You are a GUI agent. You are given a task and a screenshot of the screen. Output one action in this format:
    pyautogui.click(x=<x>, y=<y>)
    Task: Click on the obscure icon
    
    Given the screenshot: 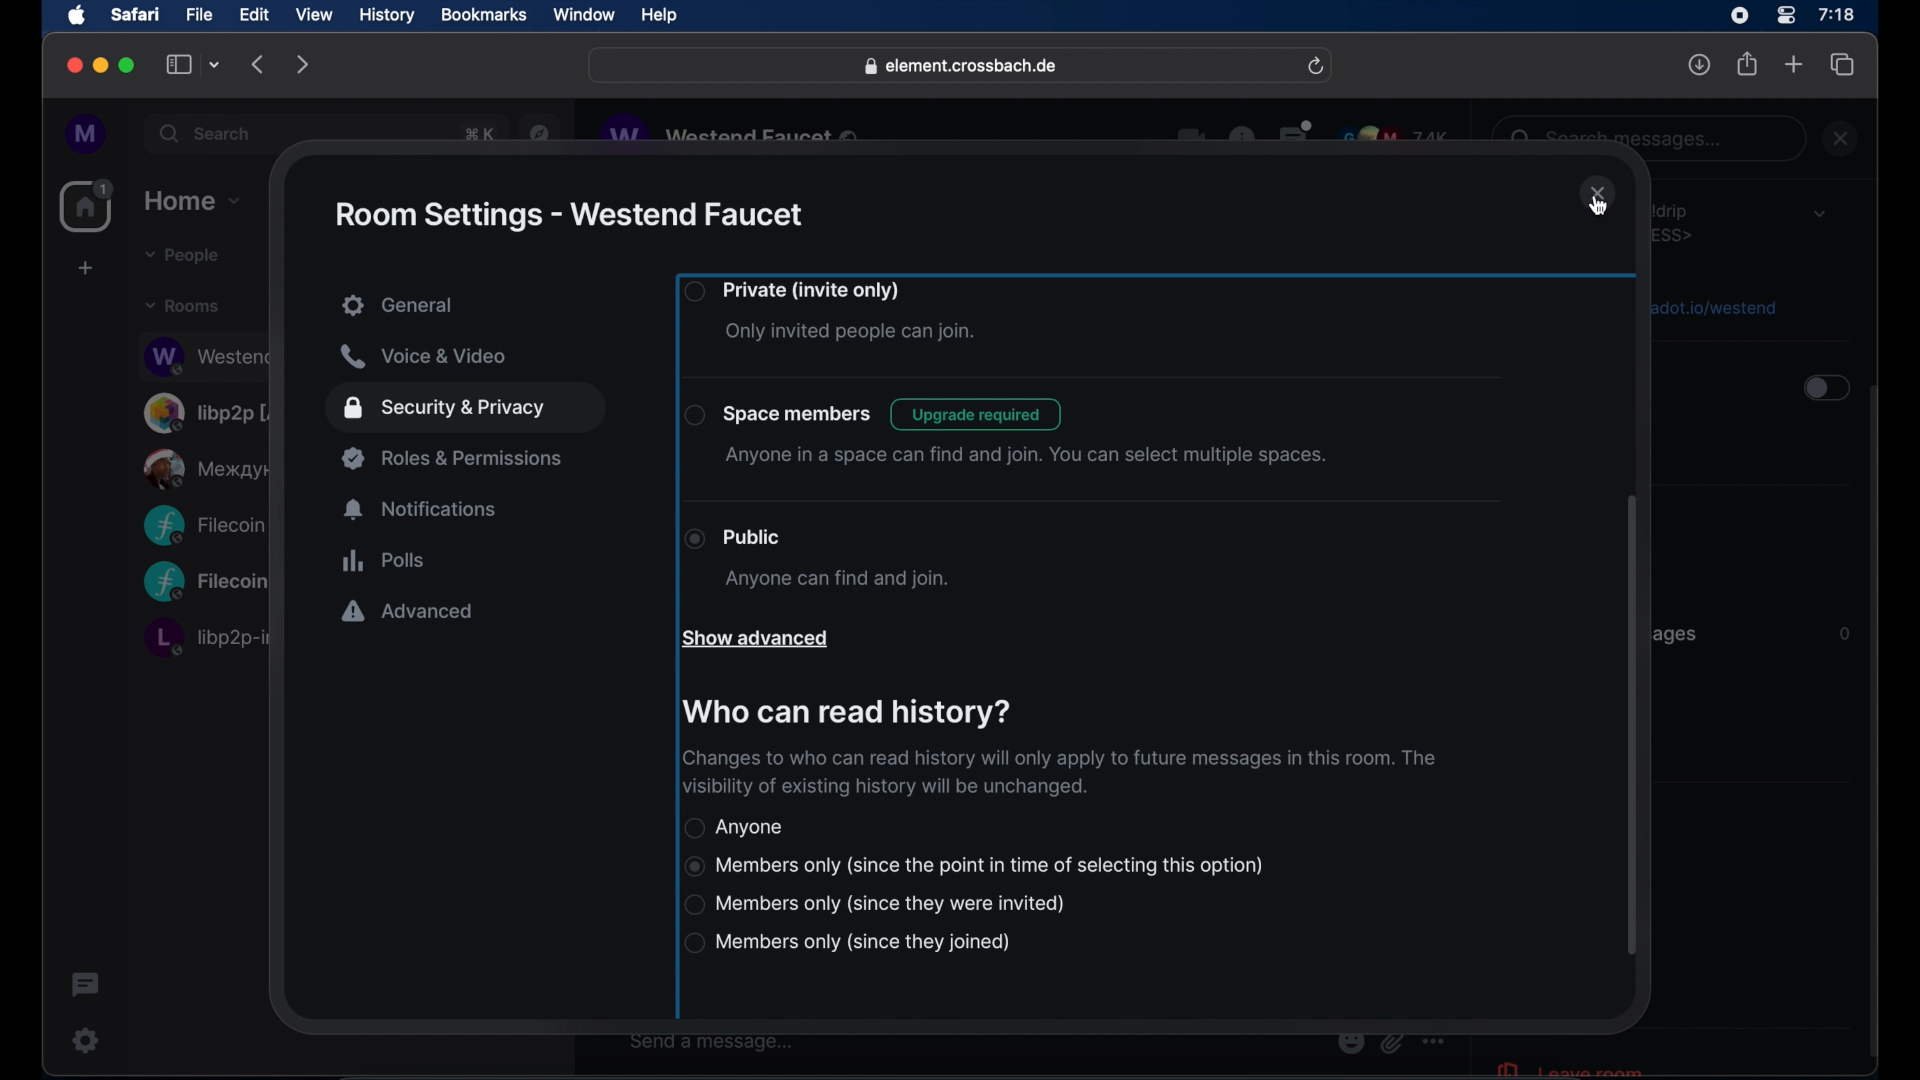 What is the action you would take?
    pyautogui.click(x=1391, y=1042)
    